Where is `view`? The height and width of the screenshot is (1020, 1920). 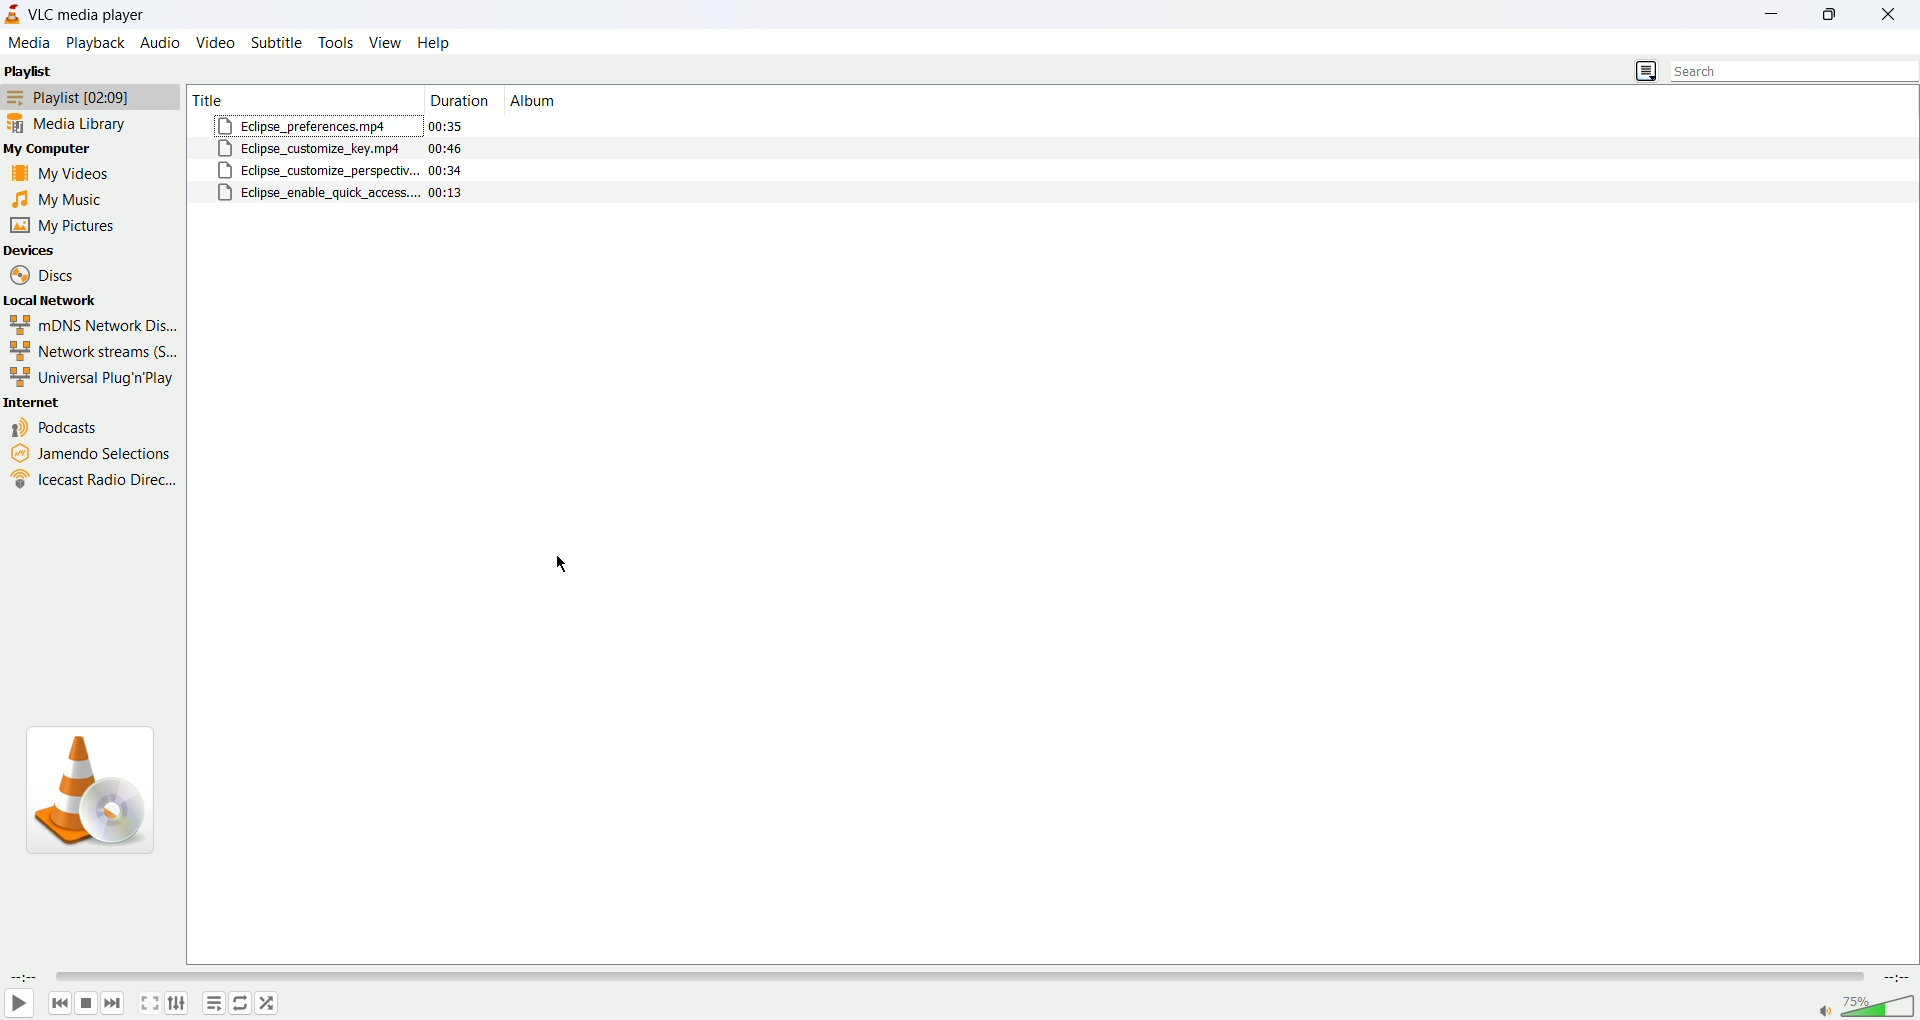 view is located at coordinates (385, 43).